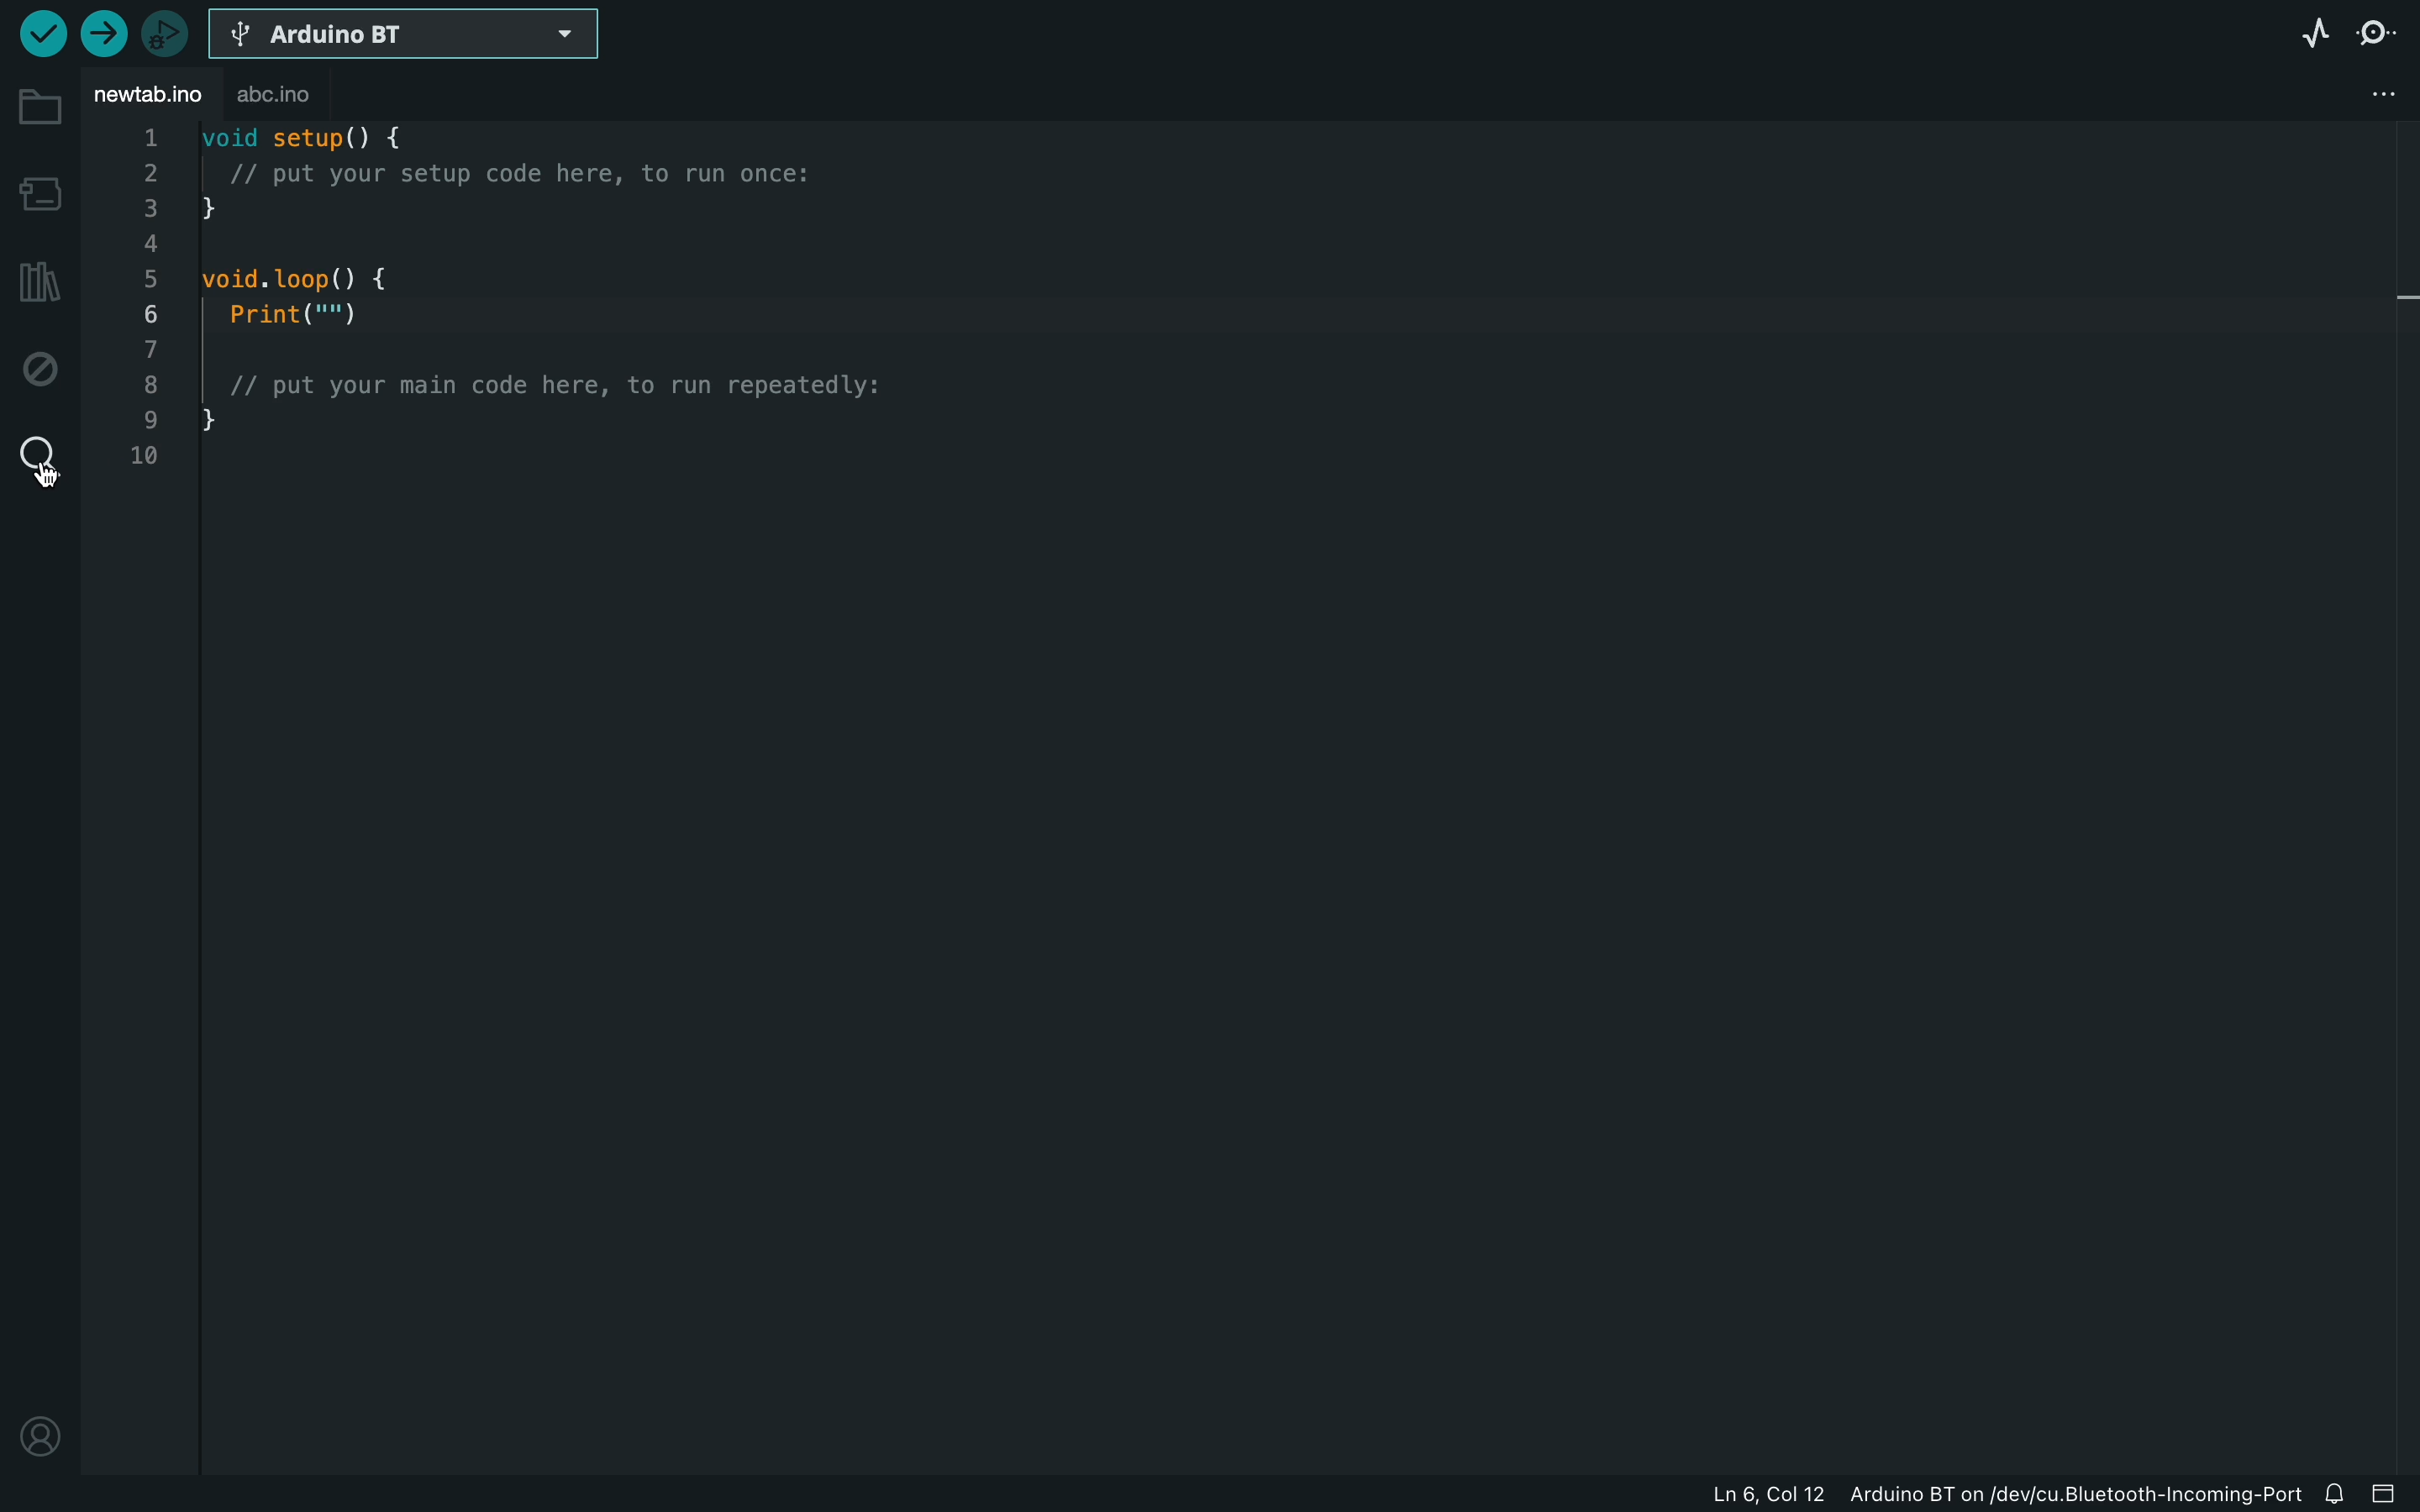 The width and height of the screenshot is (2420, 1512). Describe the element at coordinates (40, 1425) in the screenshot. I see `profile` at that location.